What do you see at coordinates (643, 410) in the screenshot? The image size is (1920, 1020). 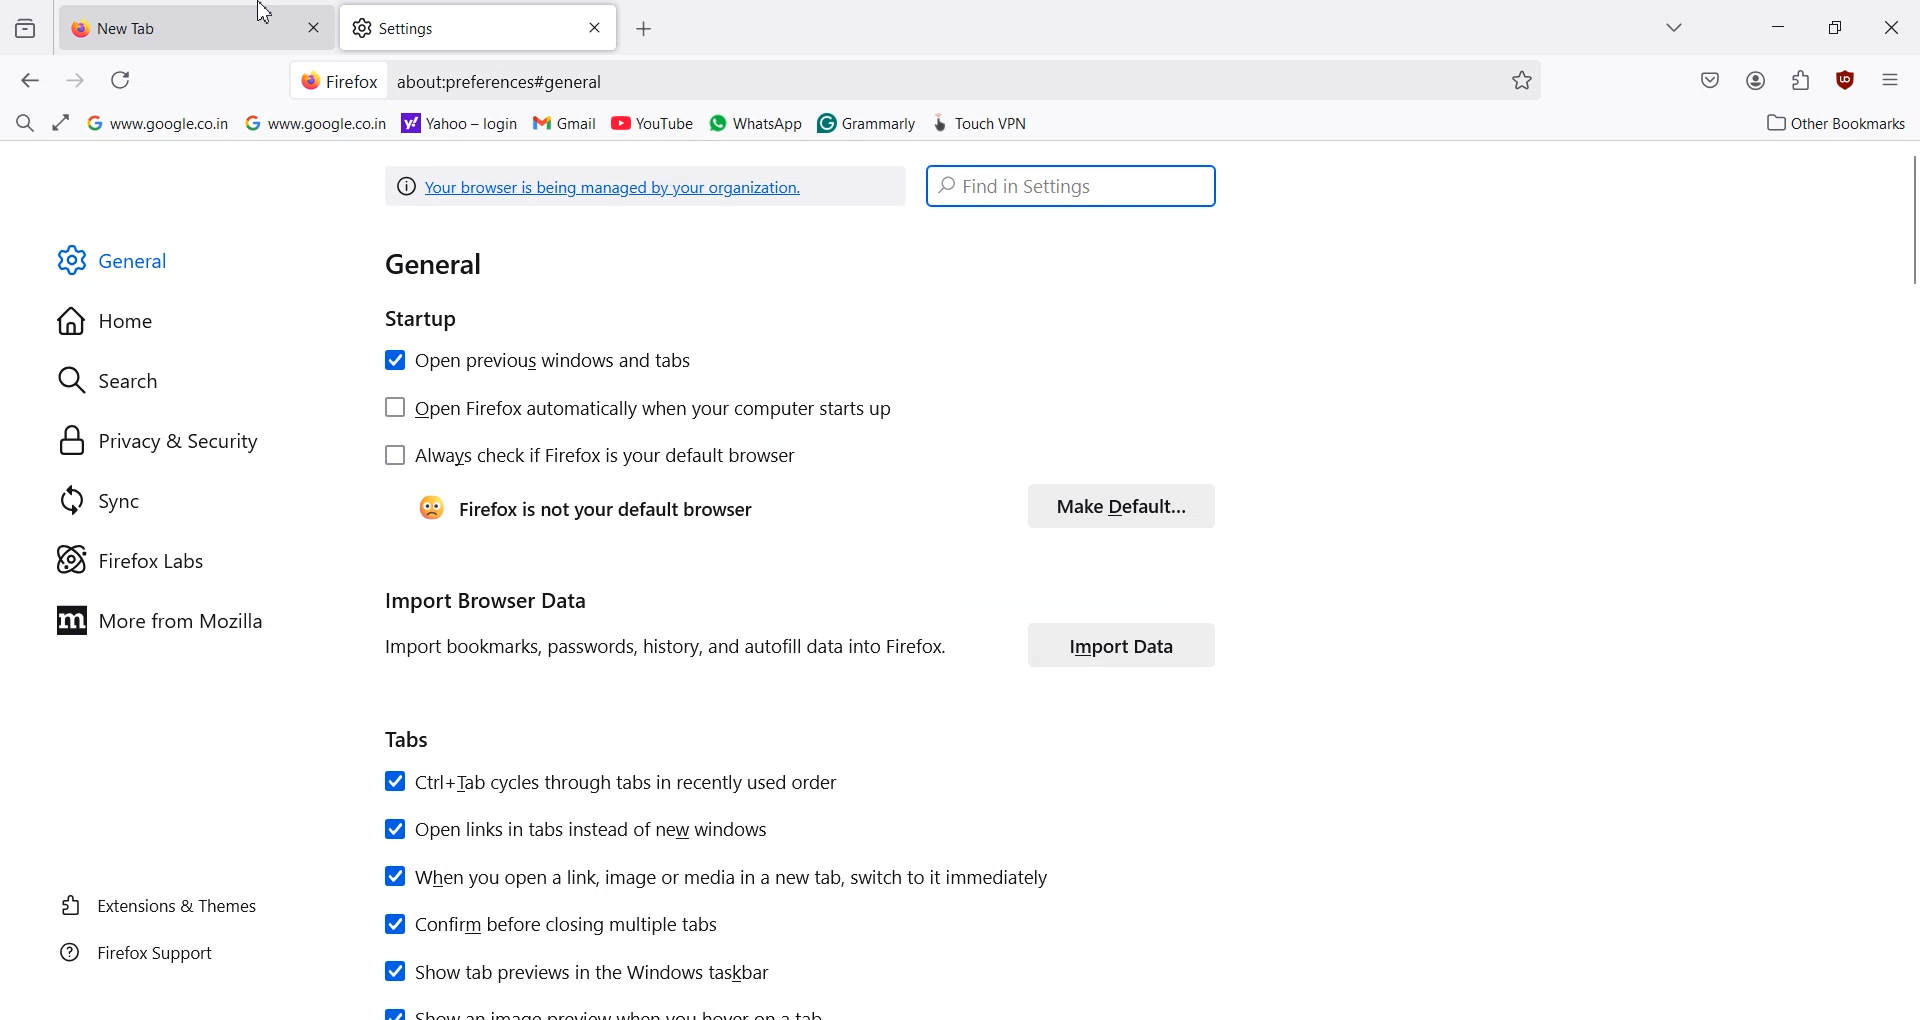 I see `Open Firefox automatically when your computer starts up` at bounding box center [643, 410].